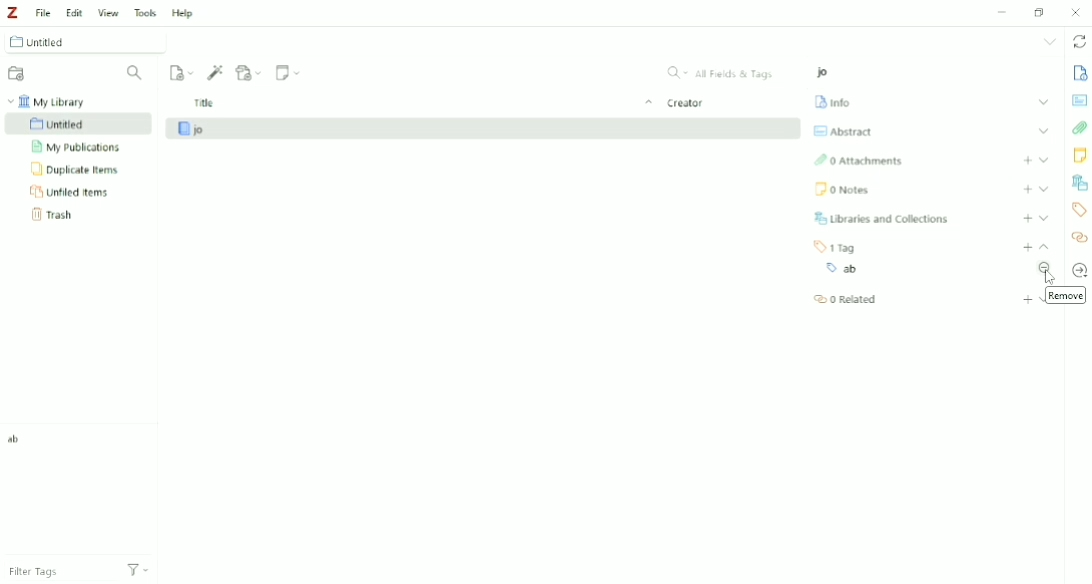  Describe the element at coordinates (485, 128) in the screenshot. I see `jo` at that location.